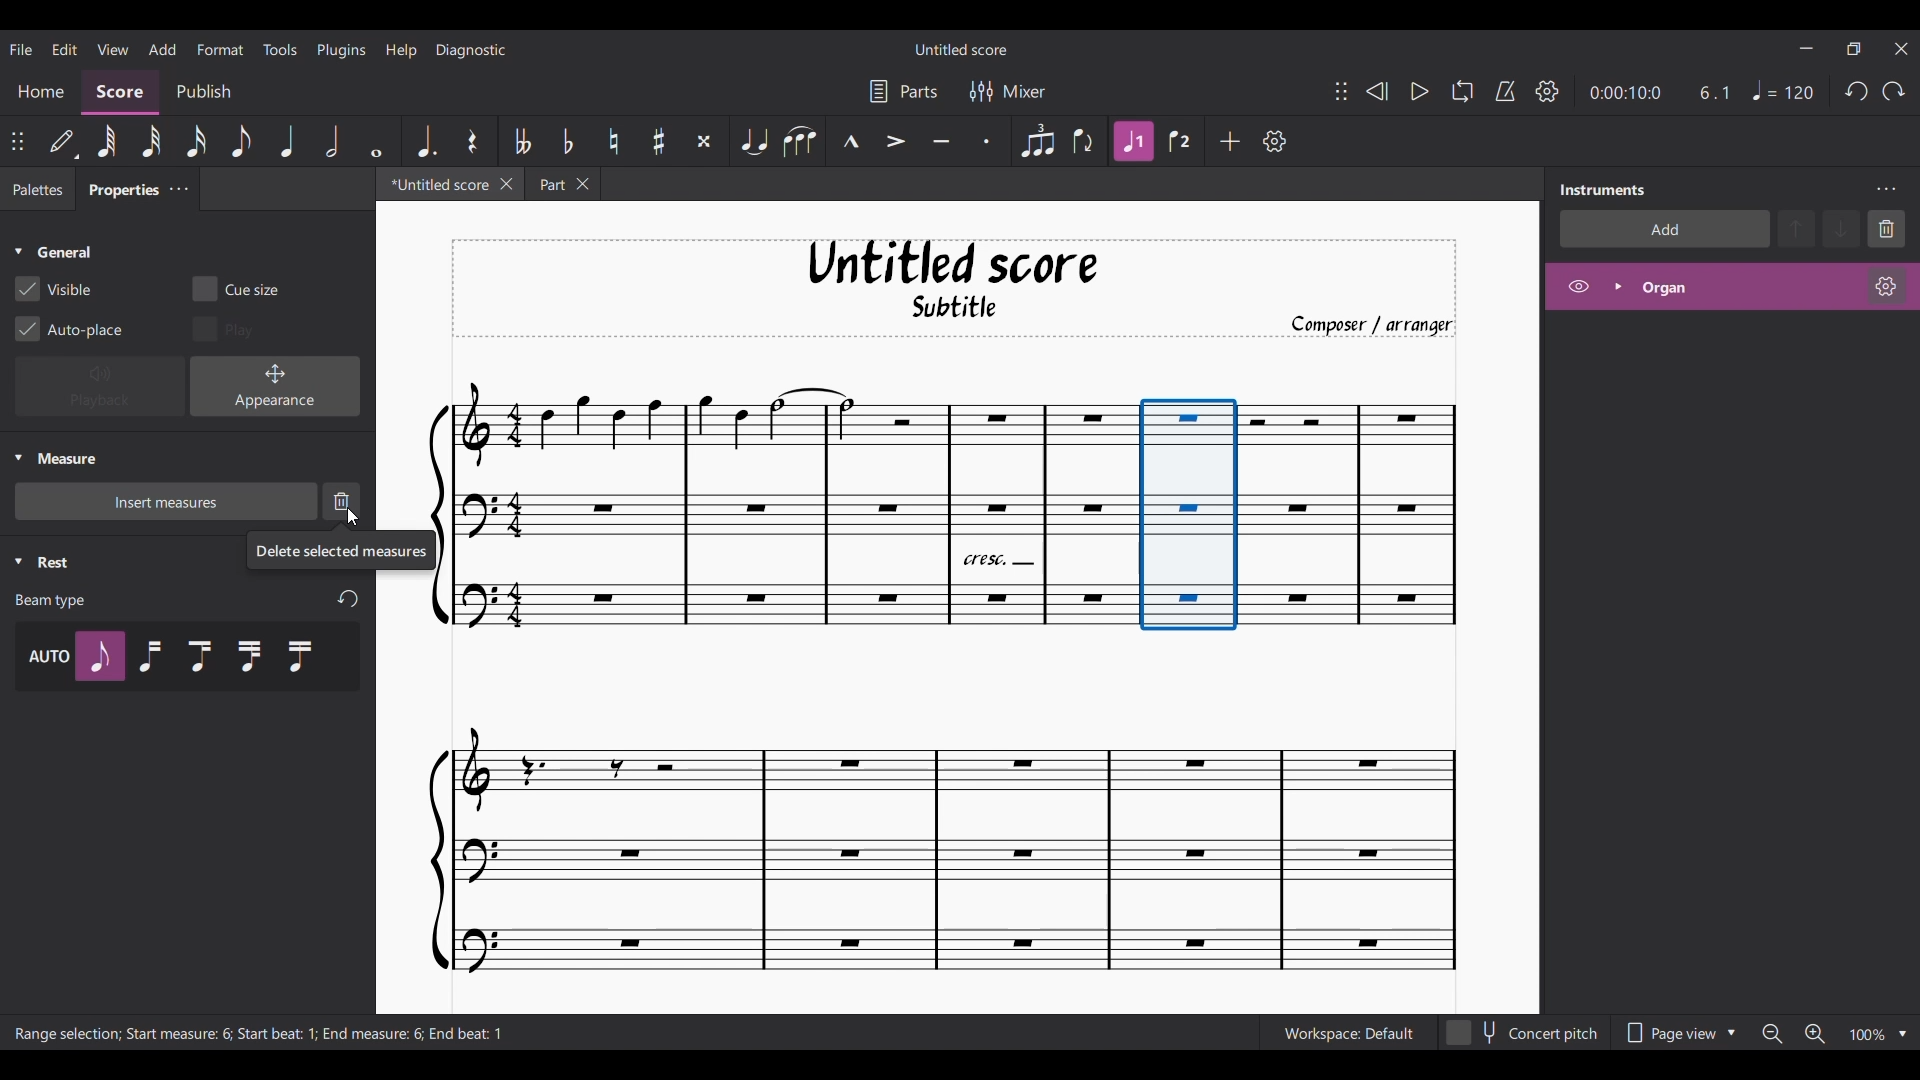  What do you see at coordinates (1867, 1035) in the screenshot?
I see `Zoom factor` at bounding box center [1867, 1035].